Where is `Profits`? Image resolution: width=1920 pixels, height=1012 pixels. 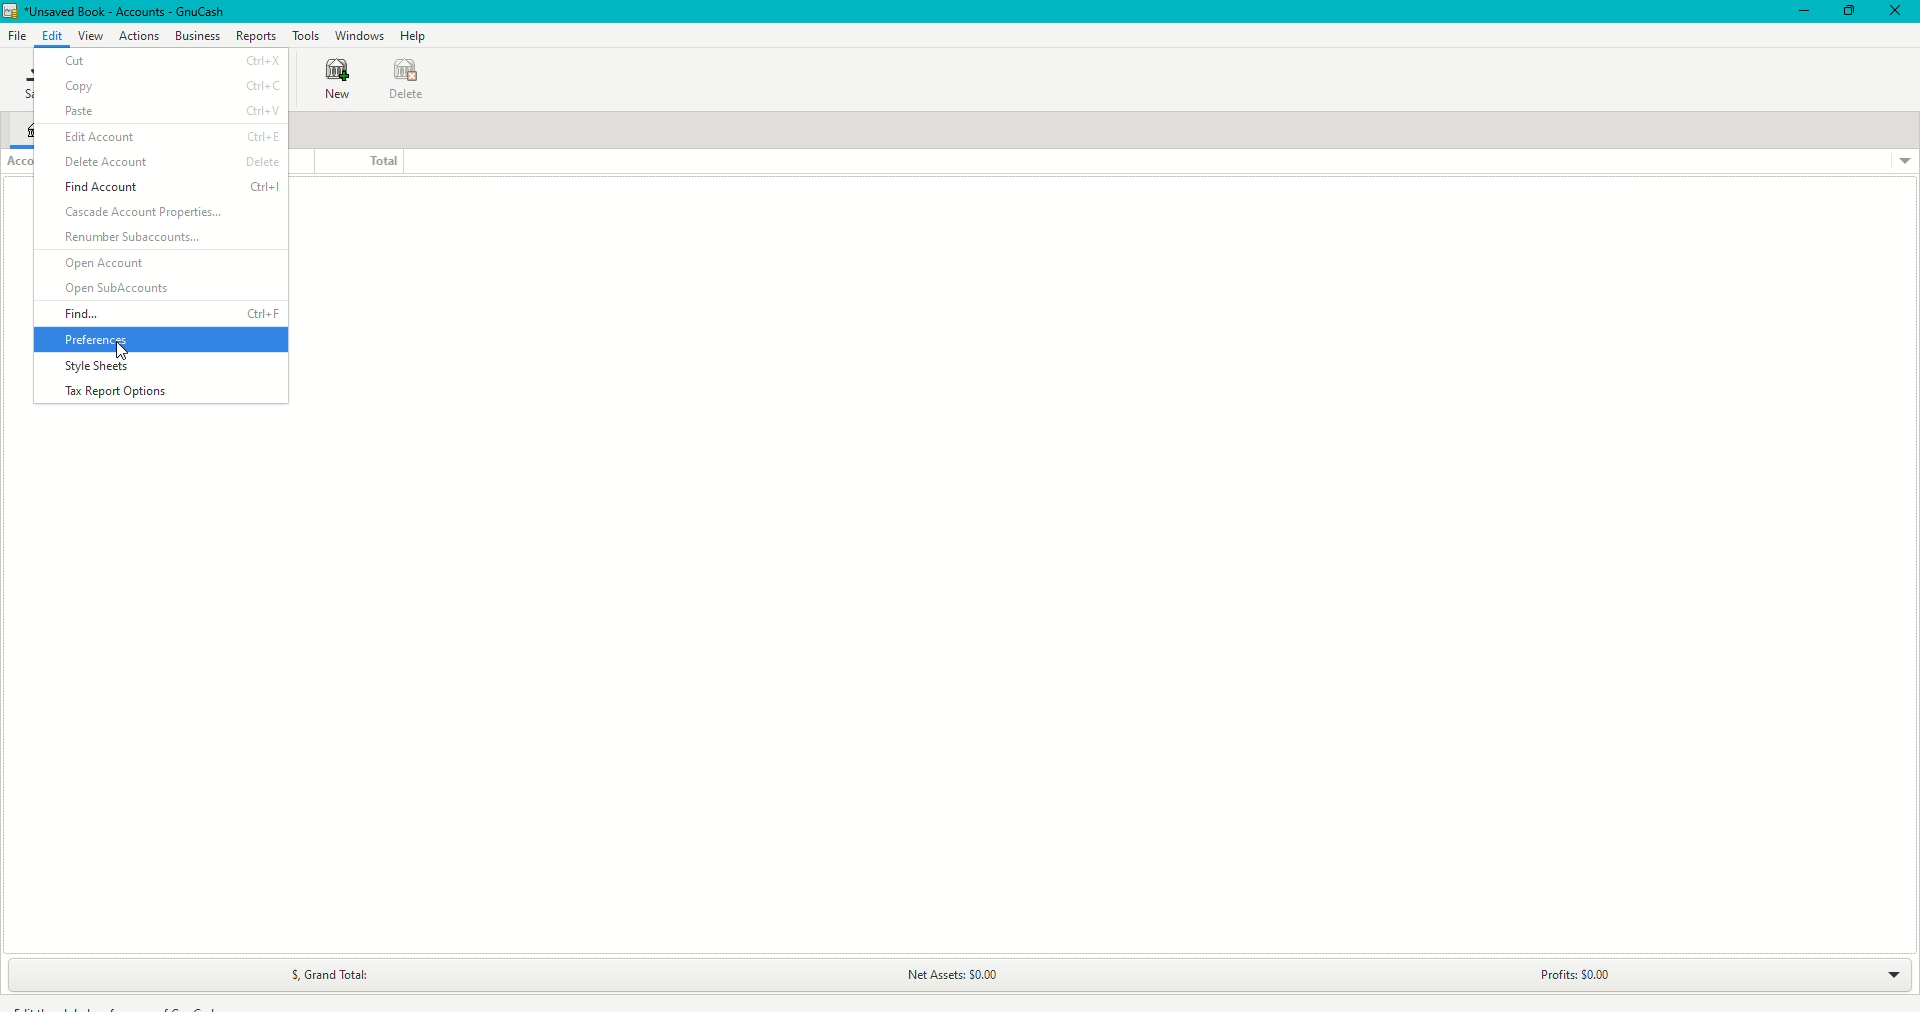 Profits is located at coordinates (1565, 975).